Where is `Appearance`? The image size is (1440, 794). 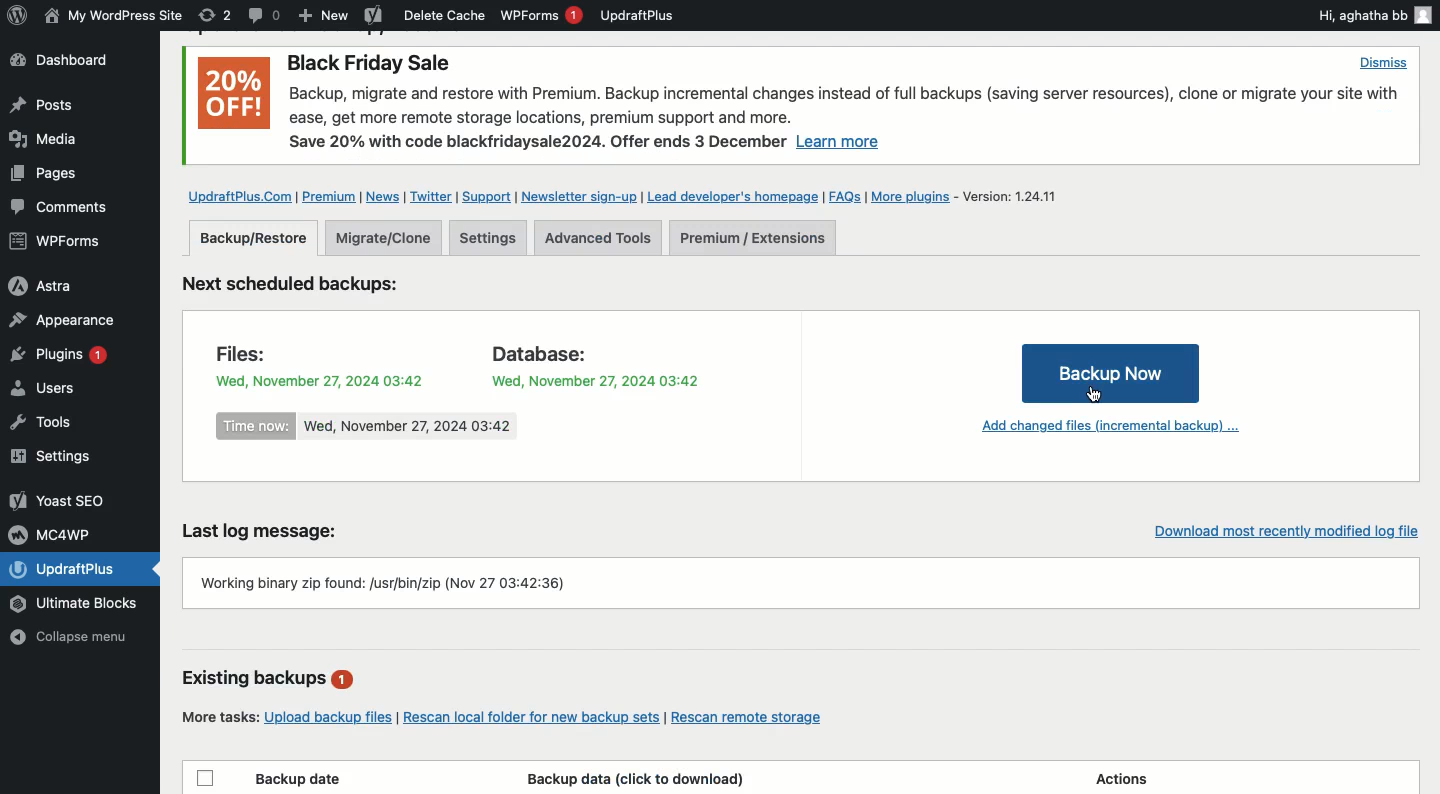 Appearance is located at coordinates (62, 319).